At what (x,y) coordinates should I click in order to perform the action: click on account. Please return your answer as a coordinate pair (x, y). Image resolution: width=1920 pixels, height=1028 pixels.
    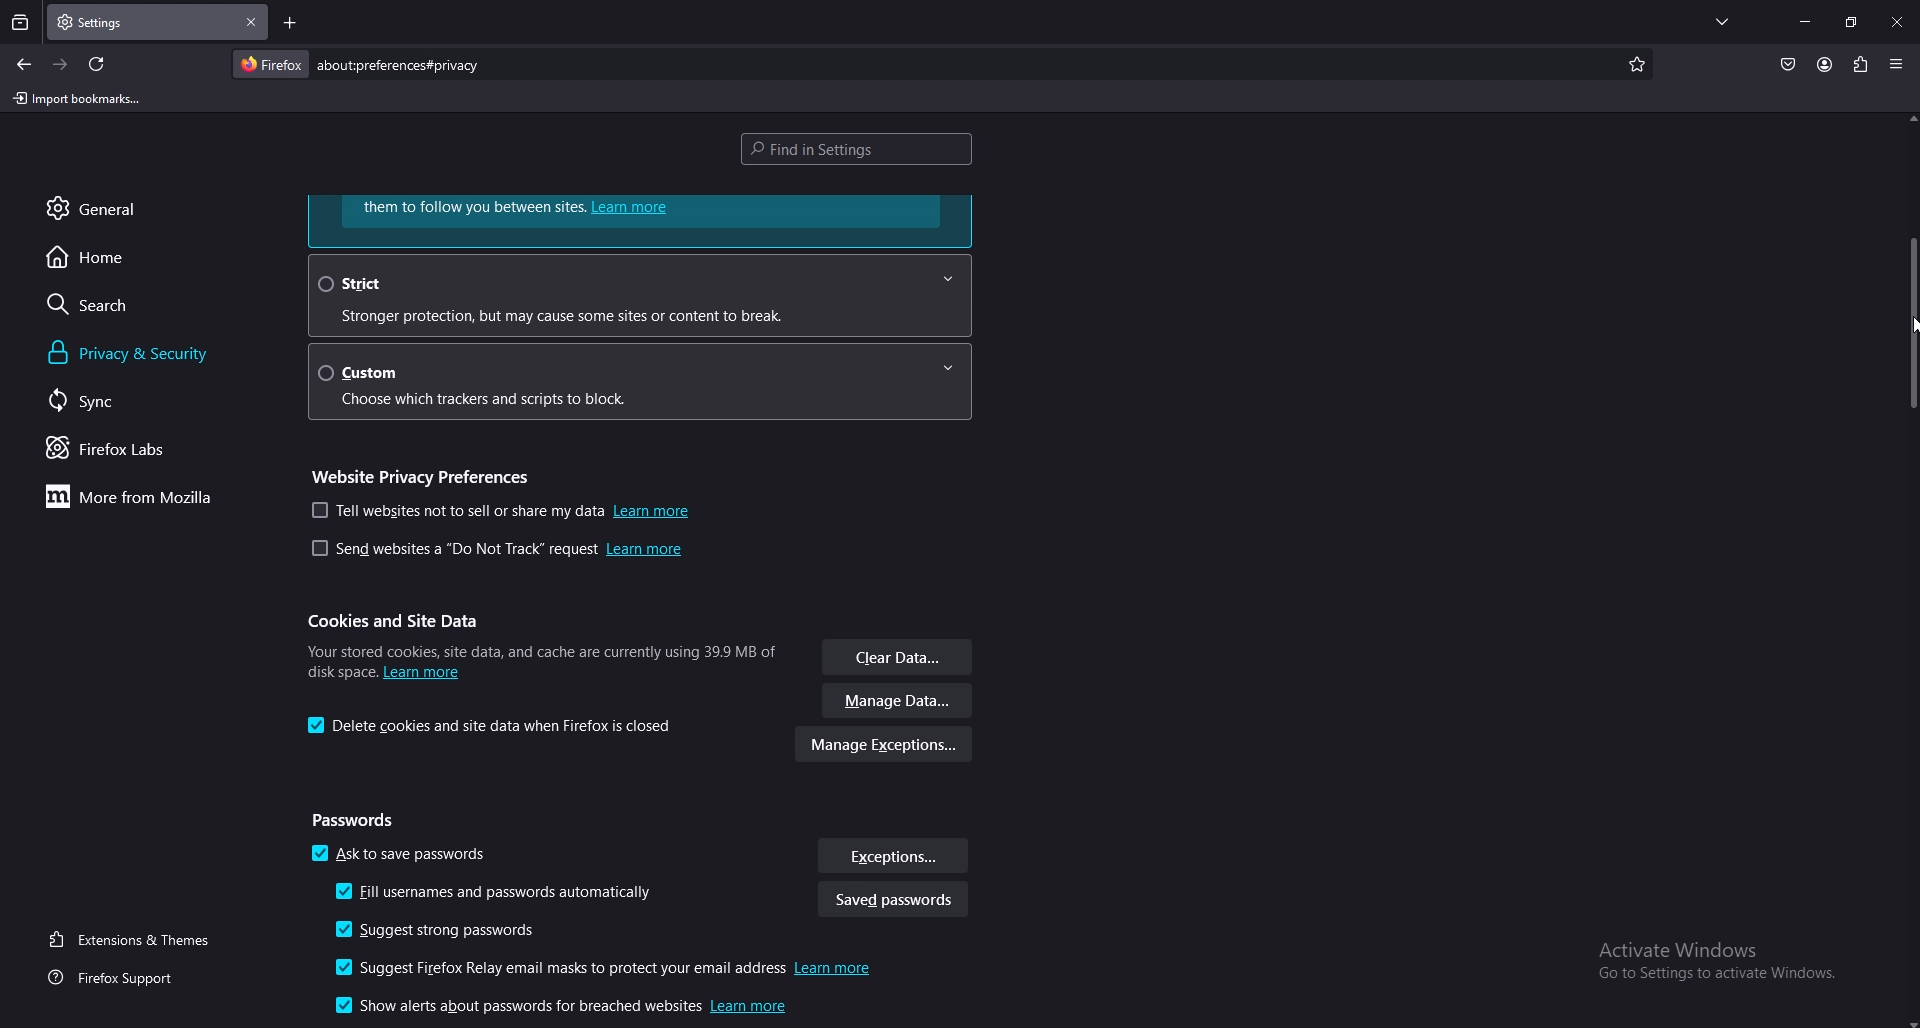
    Looking at the image, I should click on (1824, 64).